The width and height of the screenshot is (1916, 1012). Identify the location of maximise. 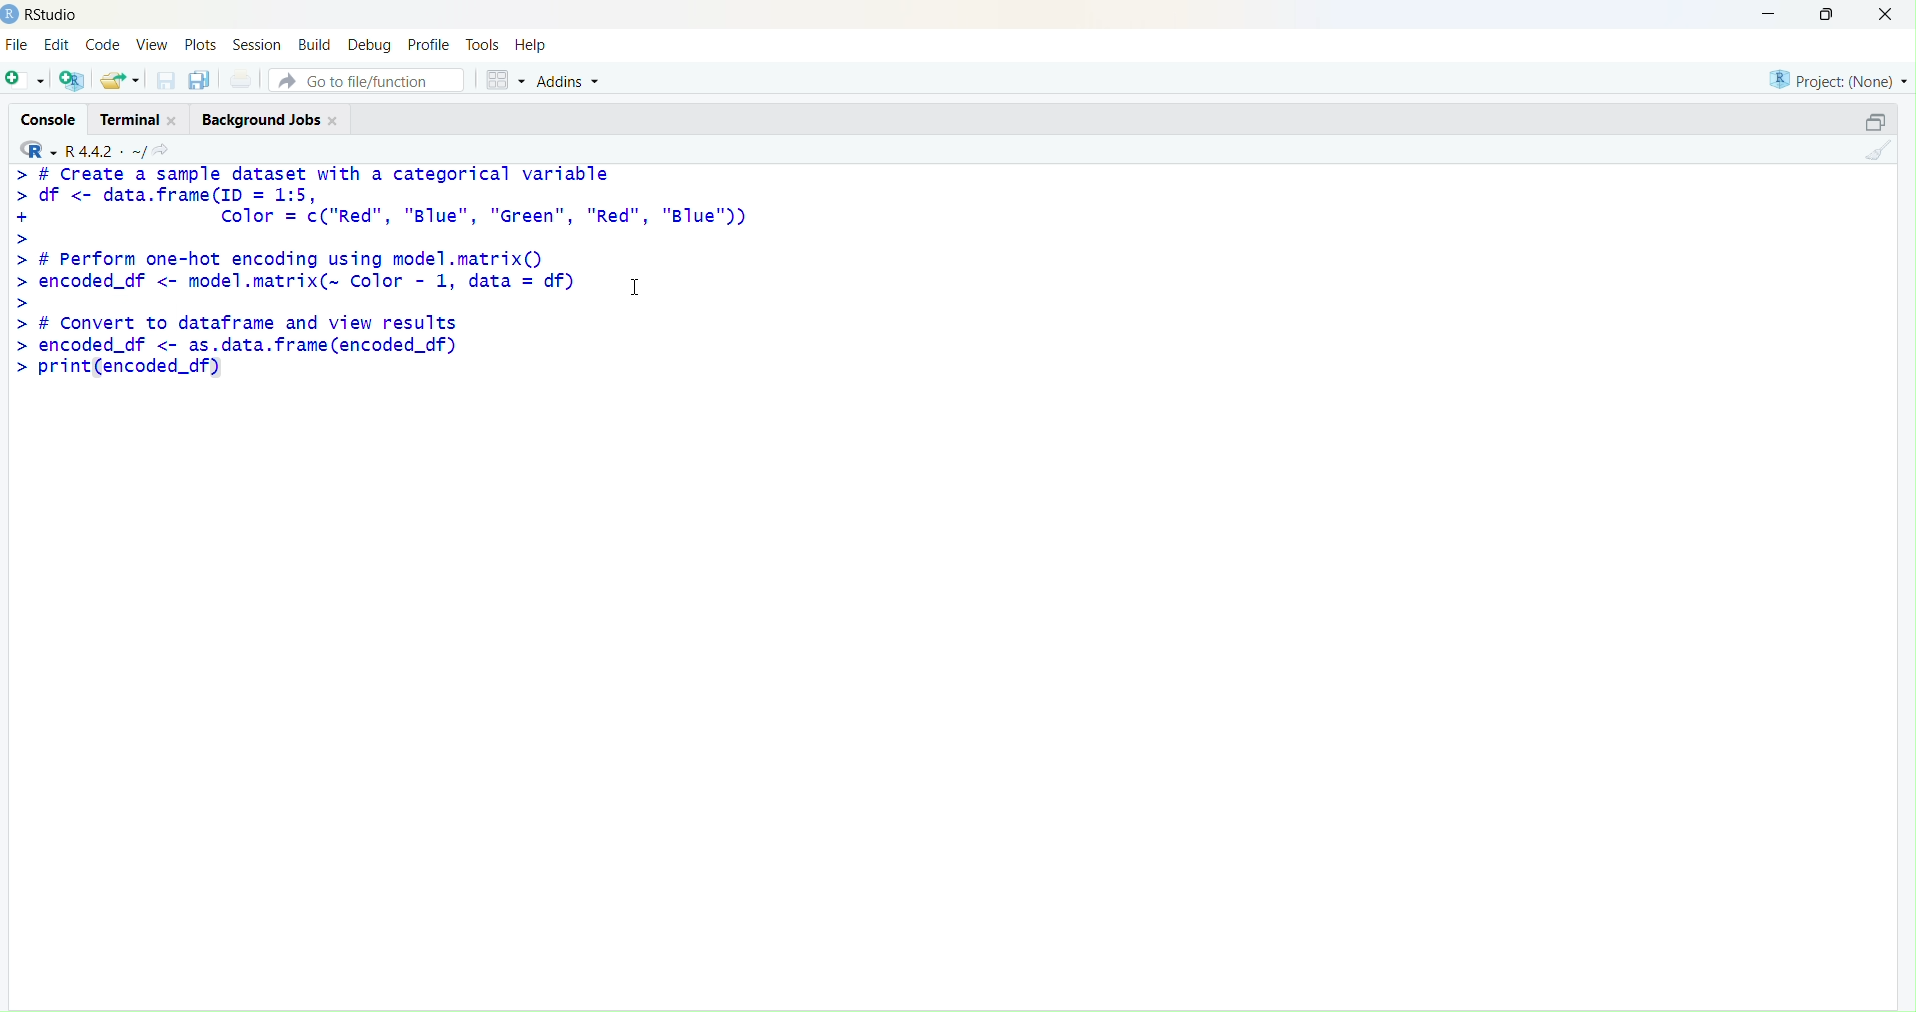
(1828, 14).